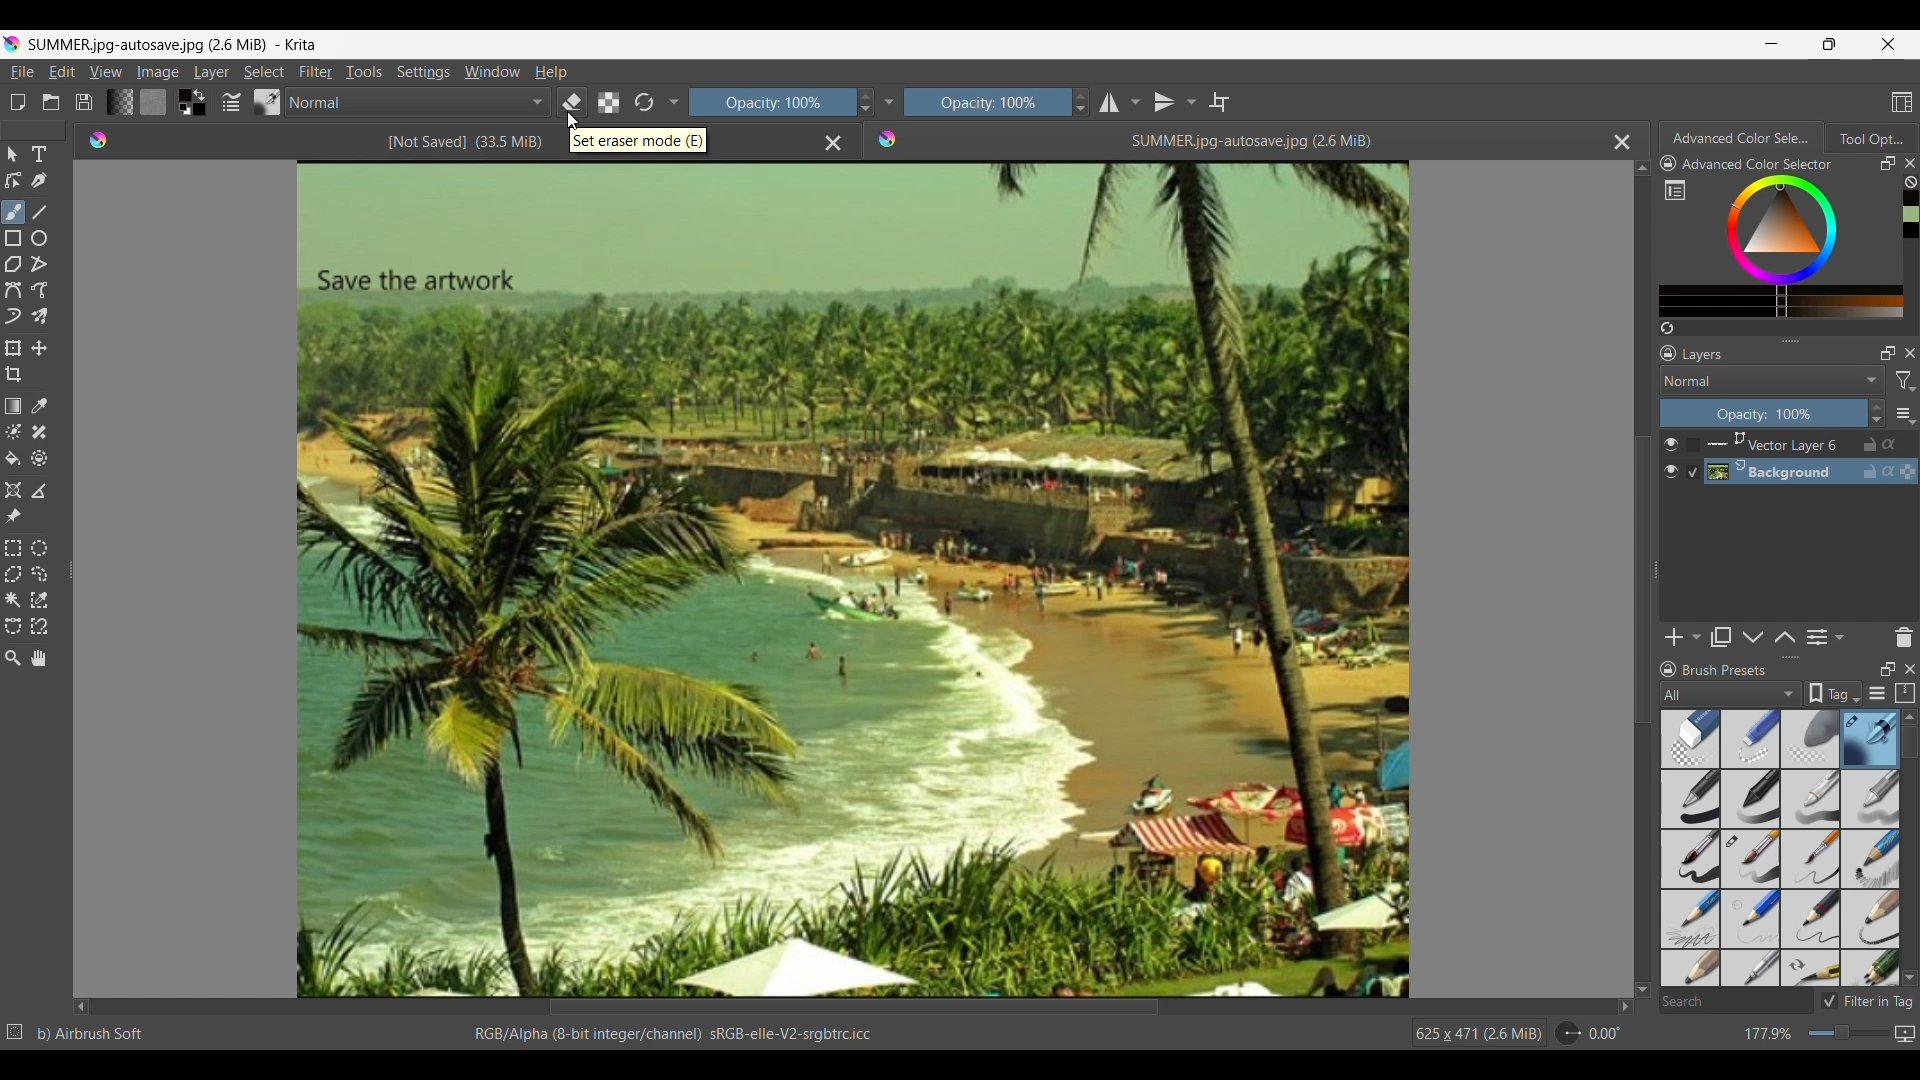  Describe the element at coordinates (1668, 353) in the screenshot. I see `Lock layers panel` at that location.